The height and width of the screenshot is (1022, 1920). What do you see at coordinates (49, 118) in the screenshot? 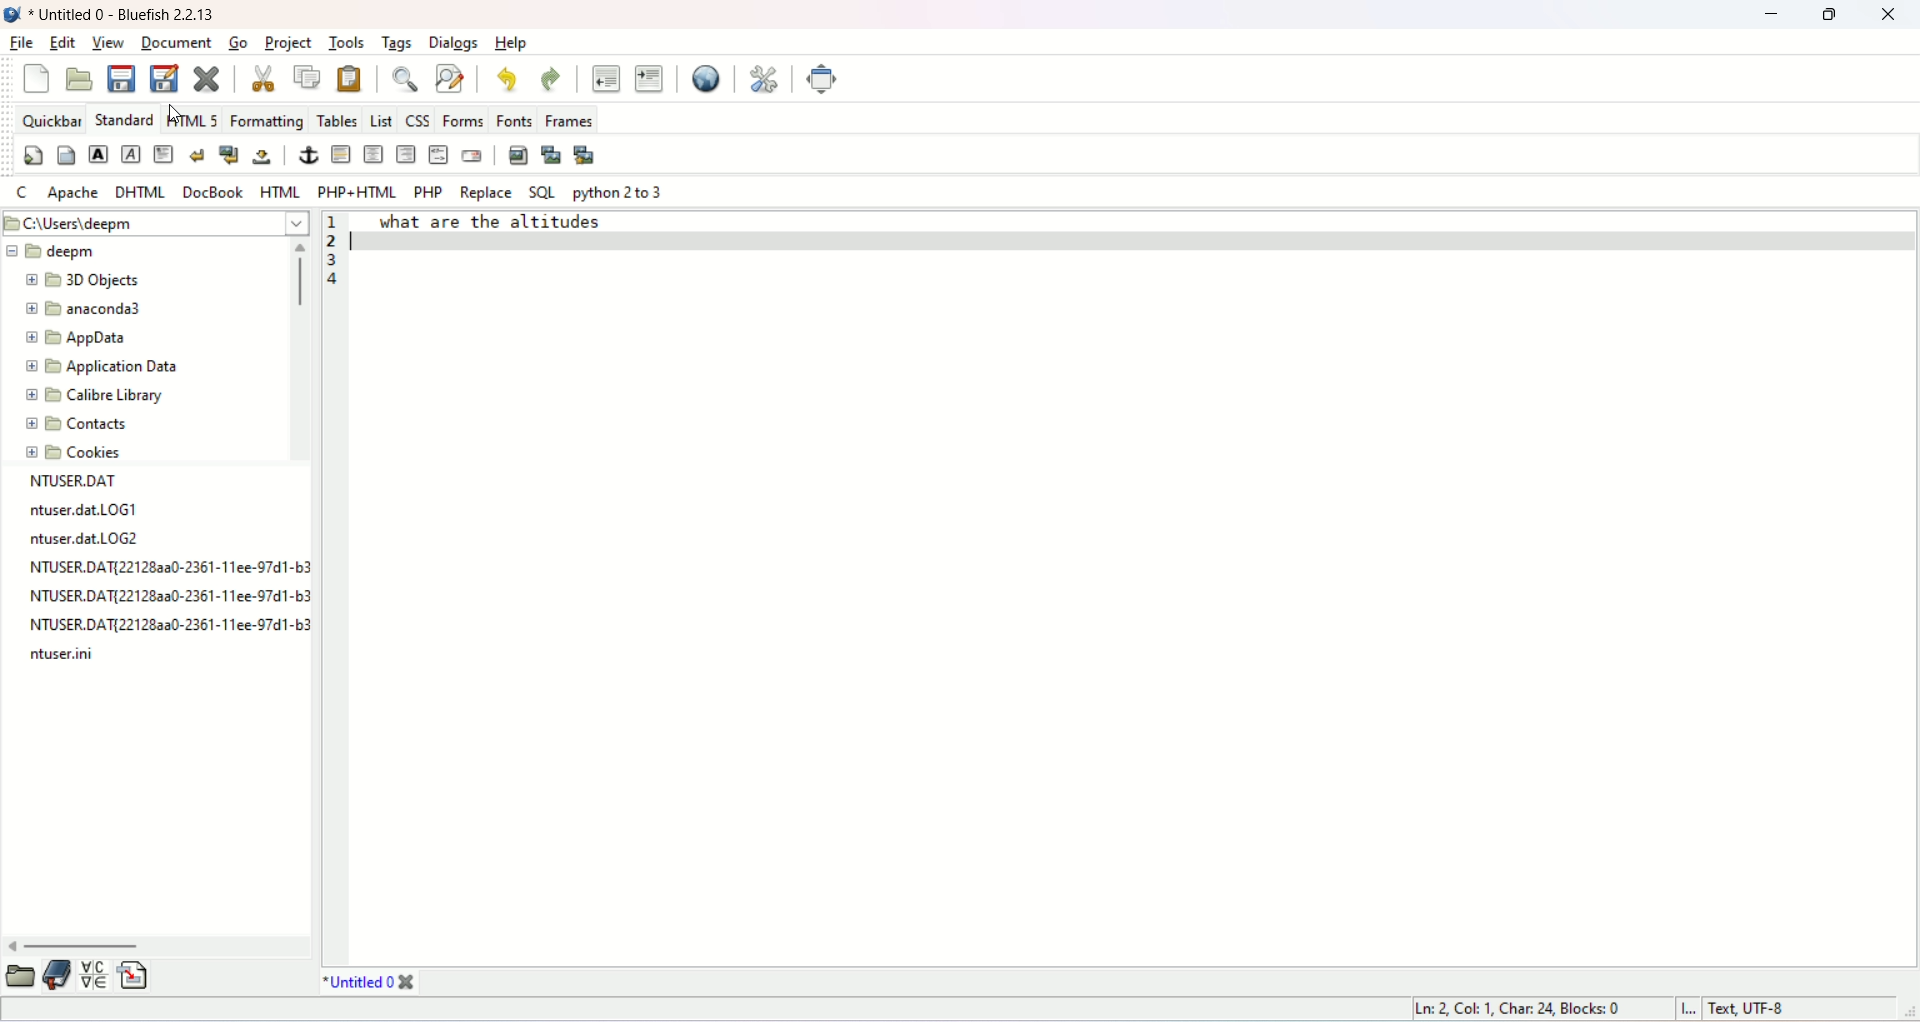
I see `quickbar` at bounding box center [49, 118].